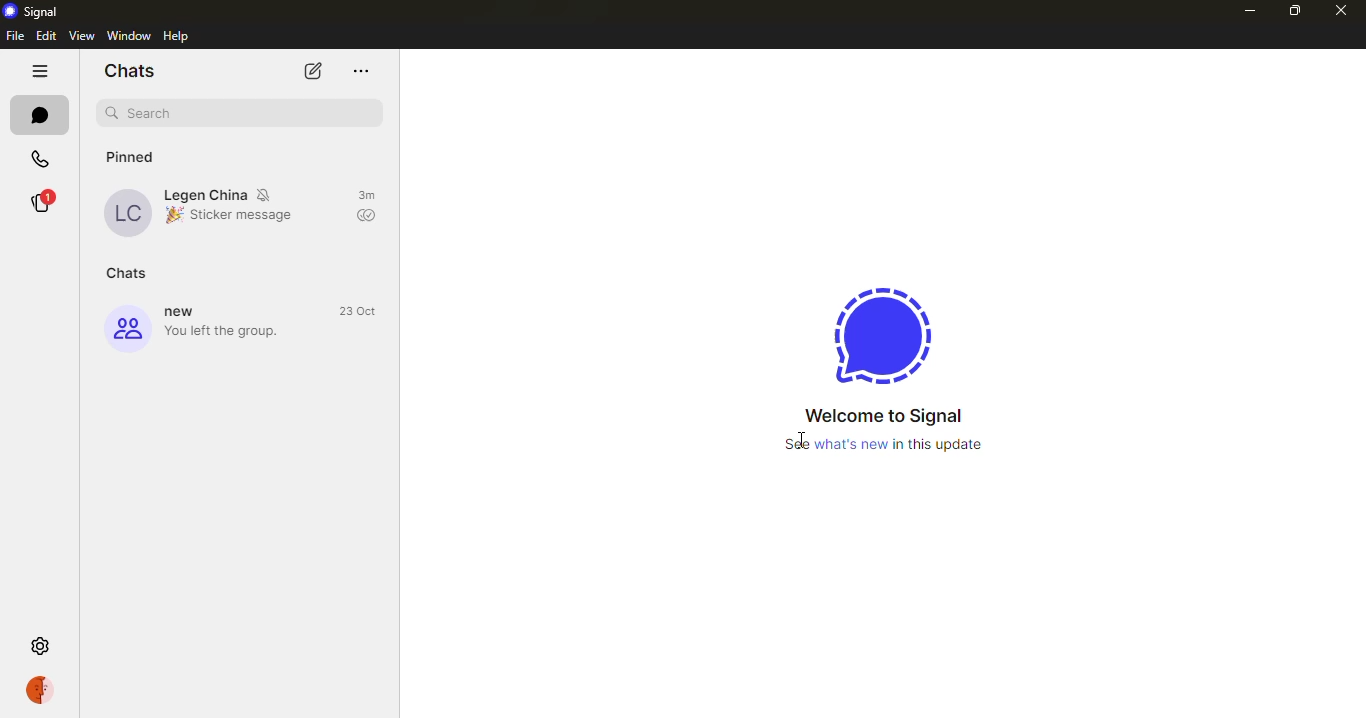  Describe the element at coordinates (205, 194) in the screenshot. I see `Legen China` at that location.